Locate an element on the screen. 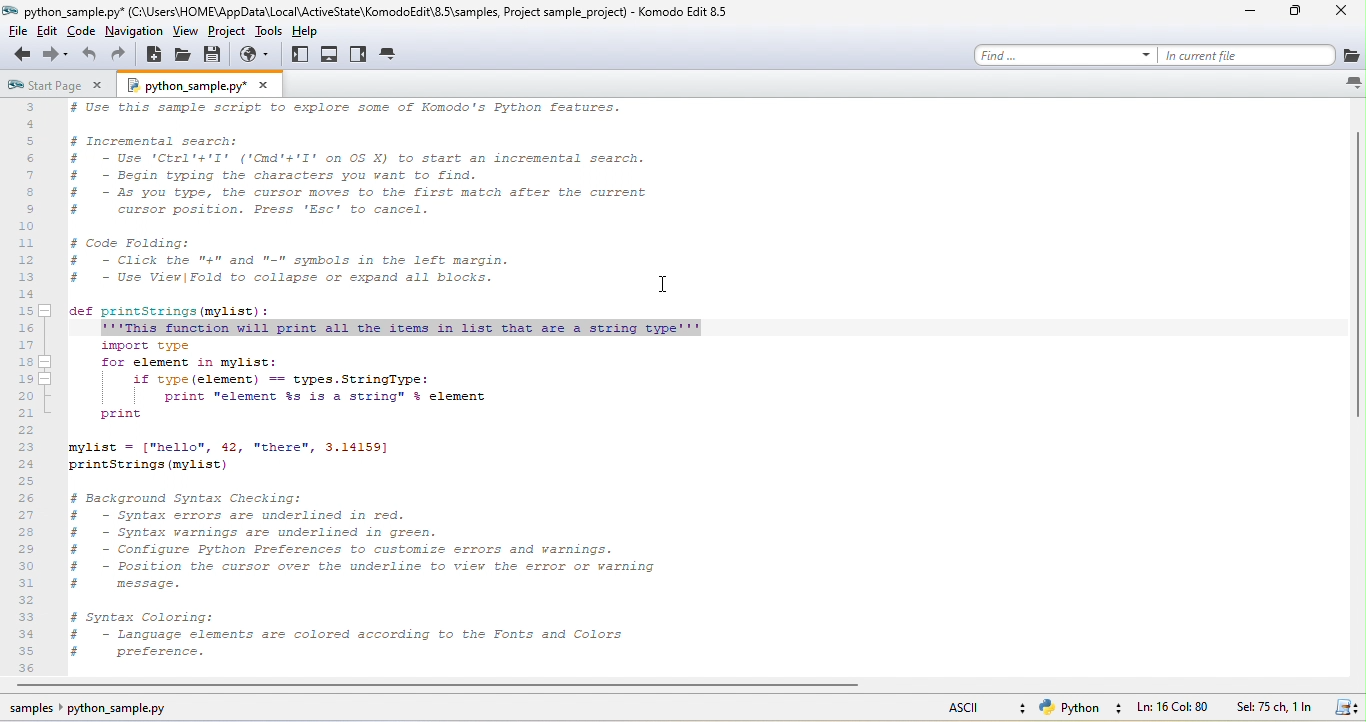  navigation is located at coordinates (134, 31).